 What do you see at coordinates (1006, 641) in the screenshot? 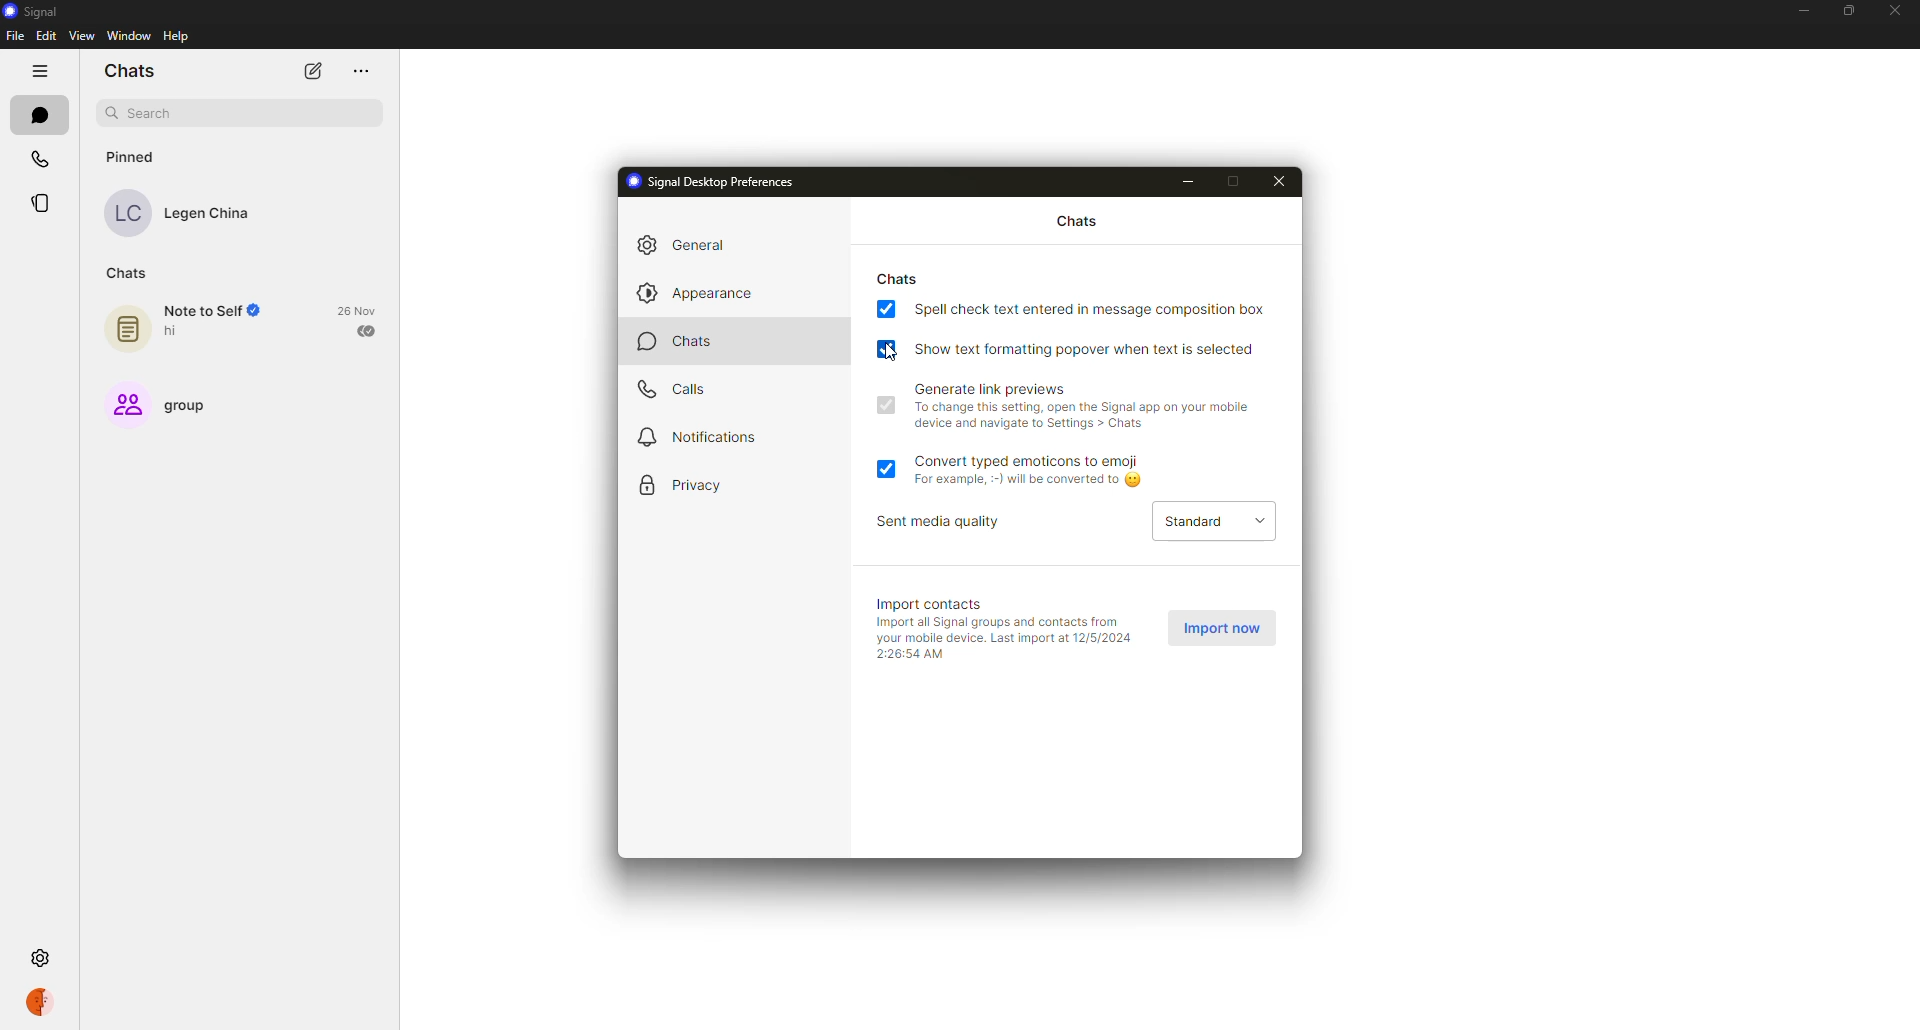
I see `Import all Signal groups and contacts from
your mobile device. Last import at 12/5/2024
2:26:54 AM` at bounding box center [1006, 641].